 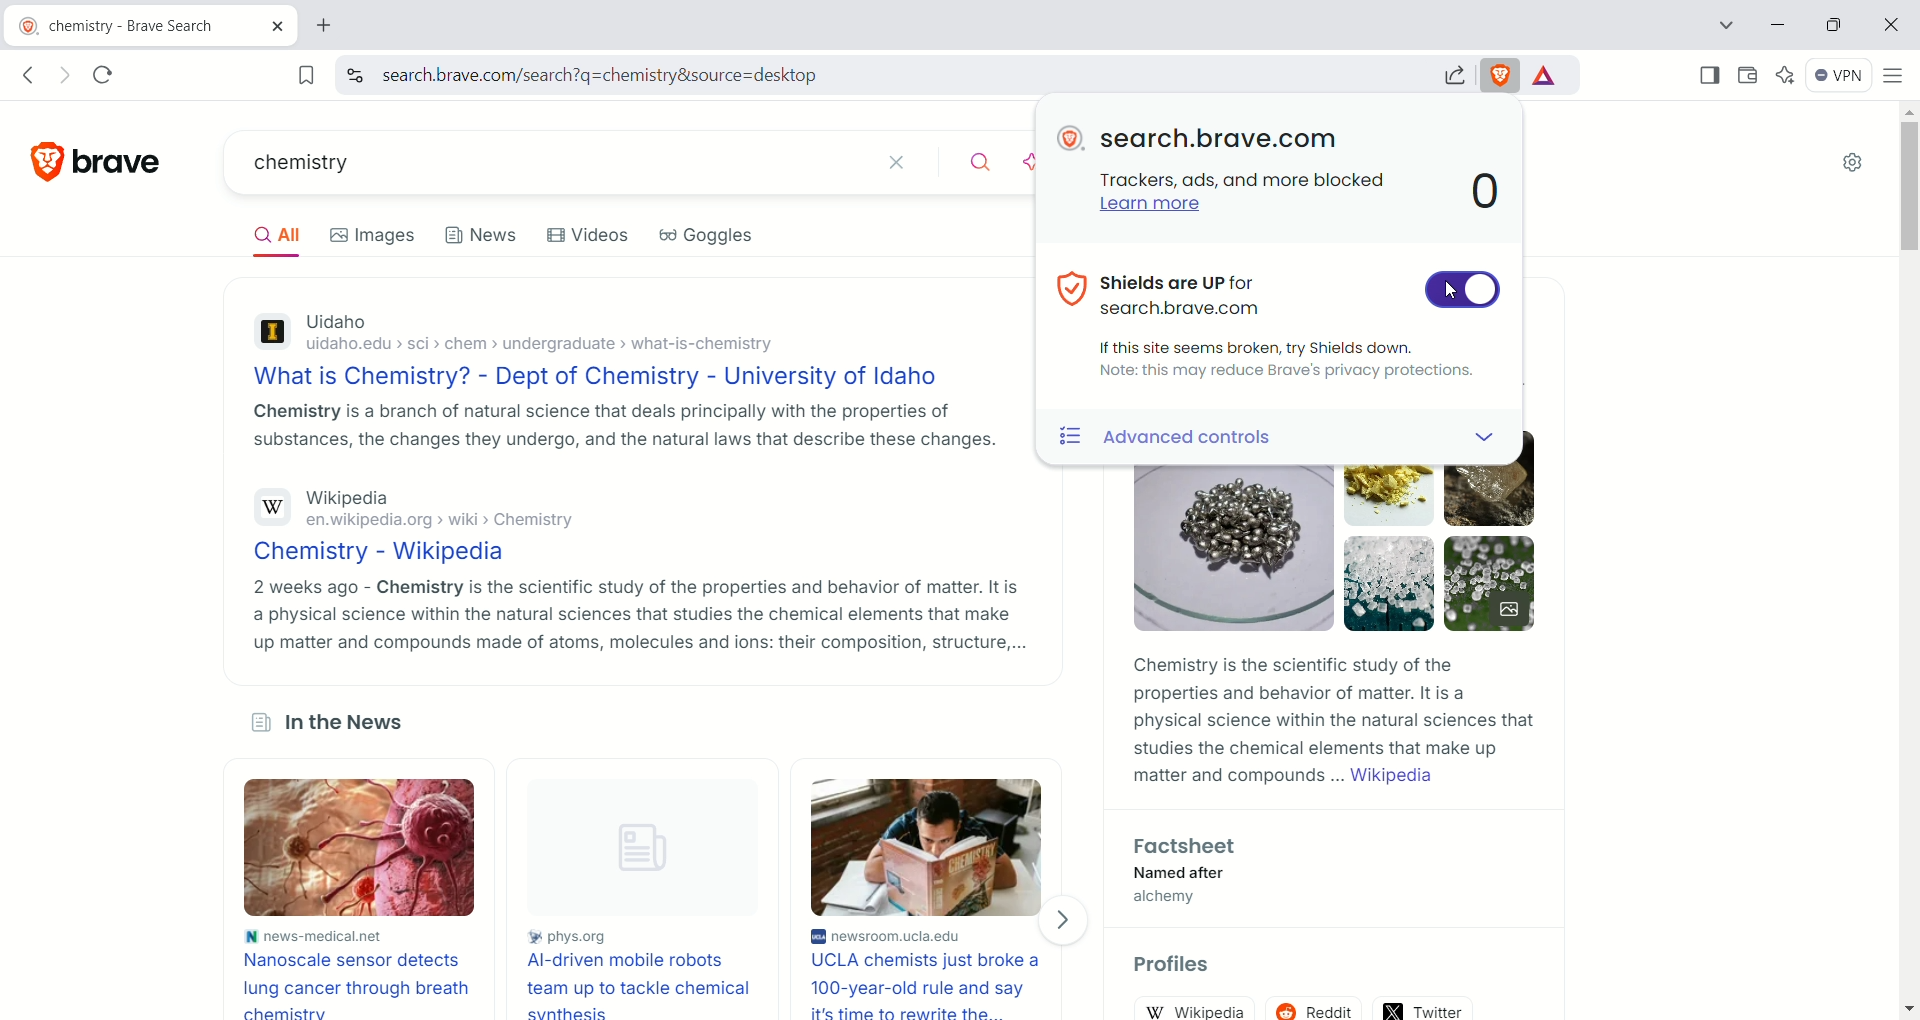 I want to click on customize and control brave, so click(x=1897, y=79).